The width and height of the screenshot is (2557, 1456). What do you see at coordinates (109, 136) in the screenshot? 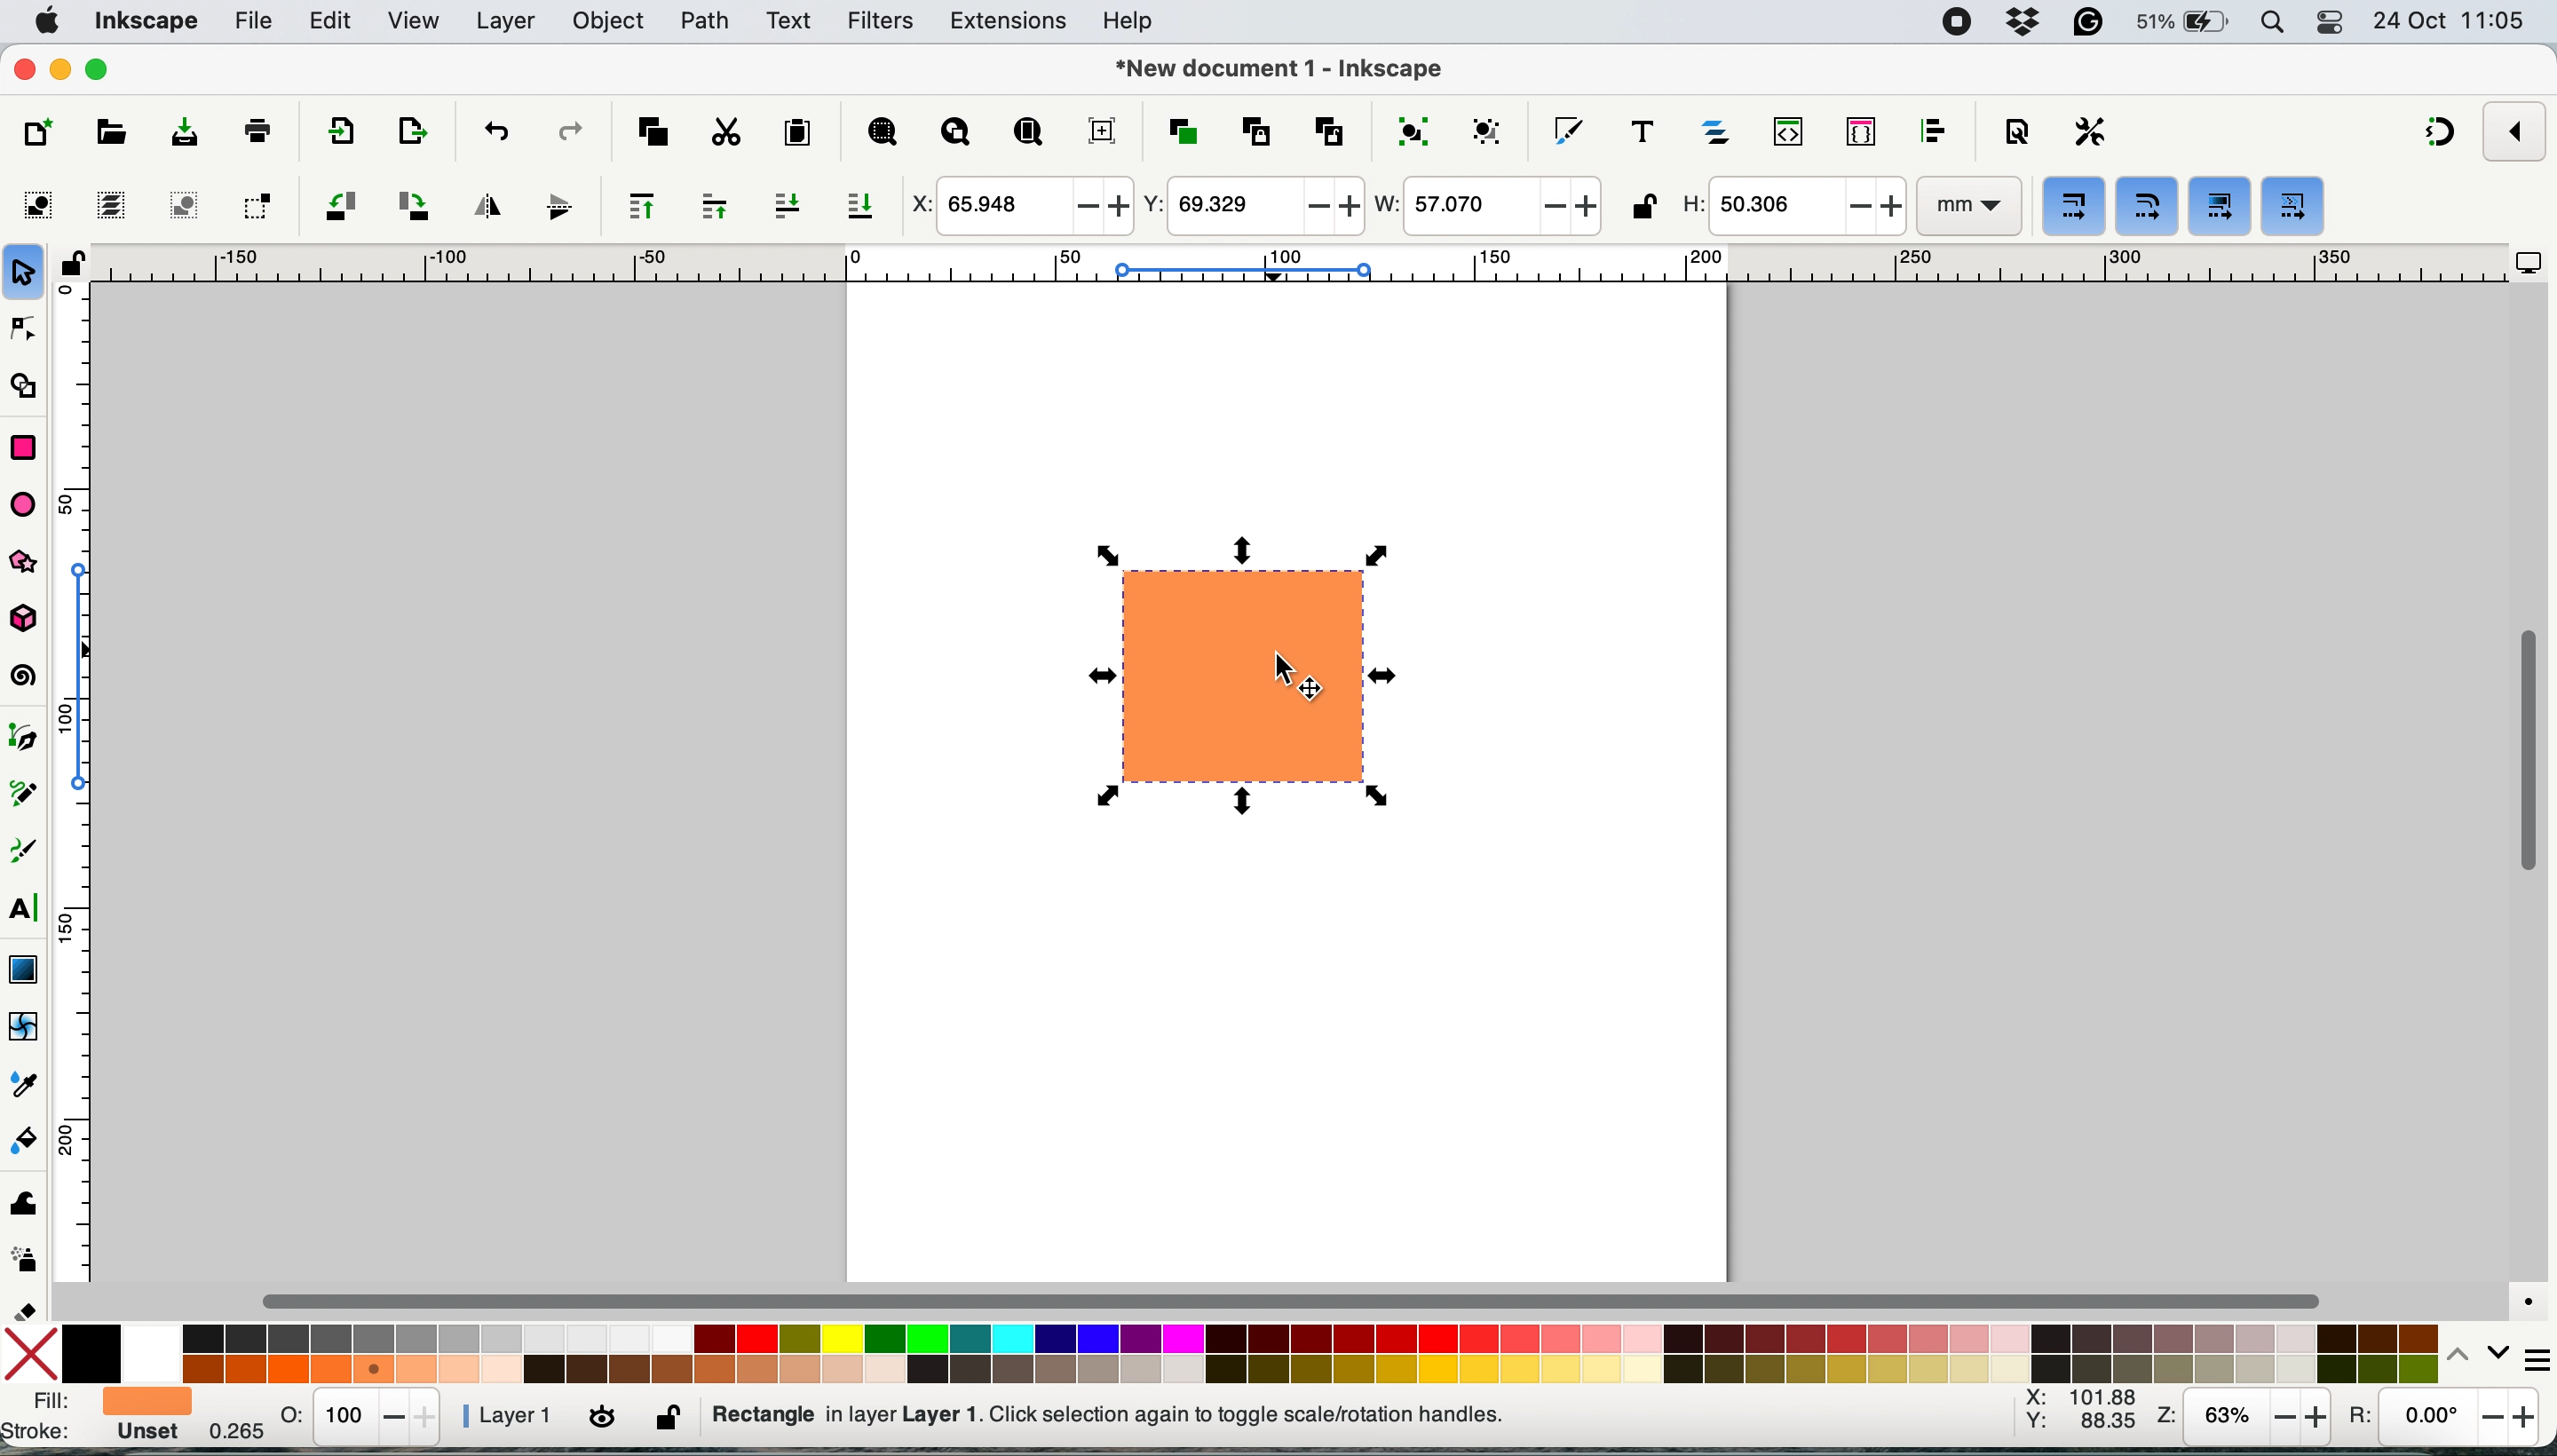
I see `open` at bounding box center [109, 136].